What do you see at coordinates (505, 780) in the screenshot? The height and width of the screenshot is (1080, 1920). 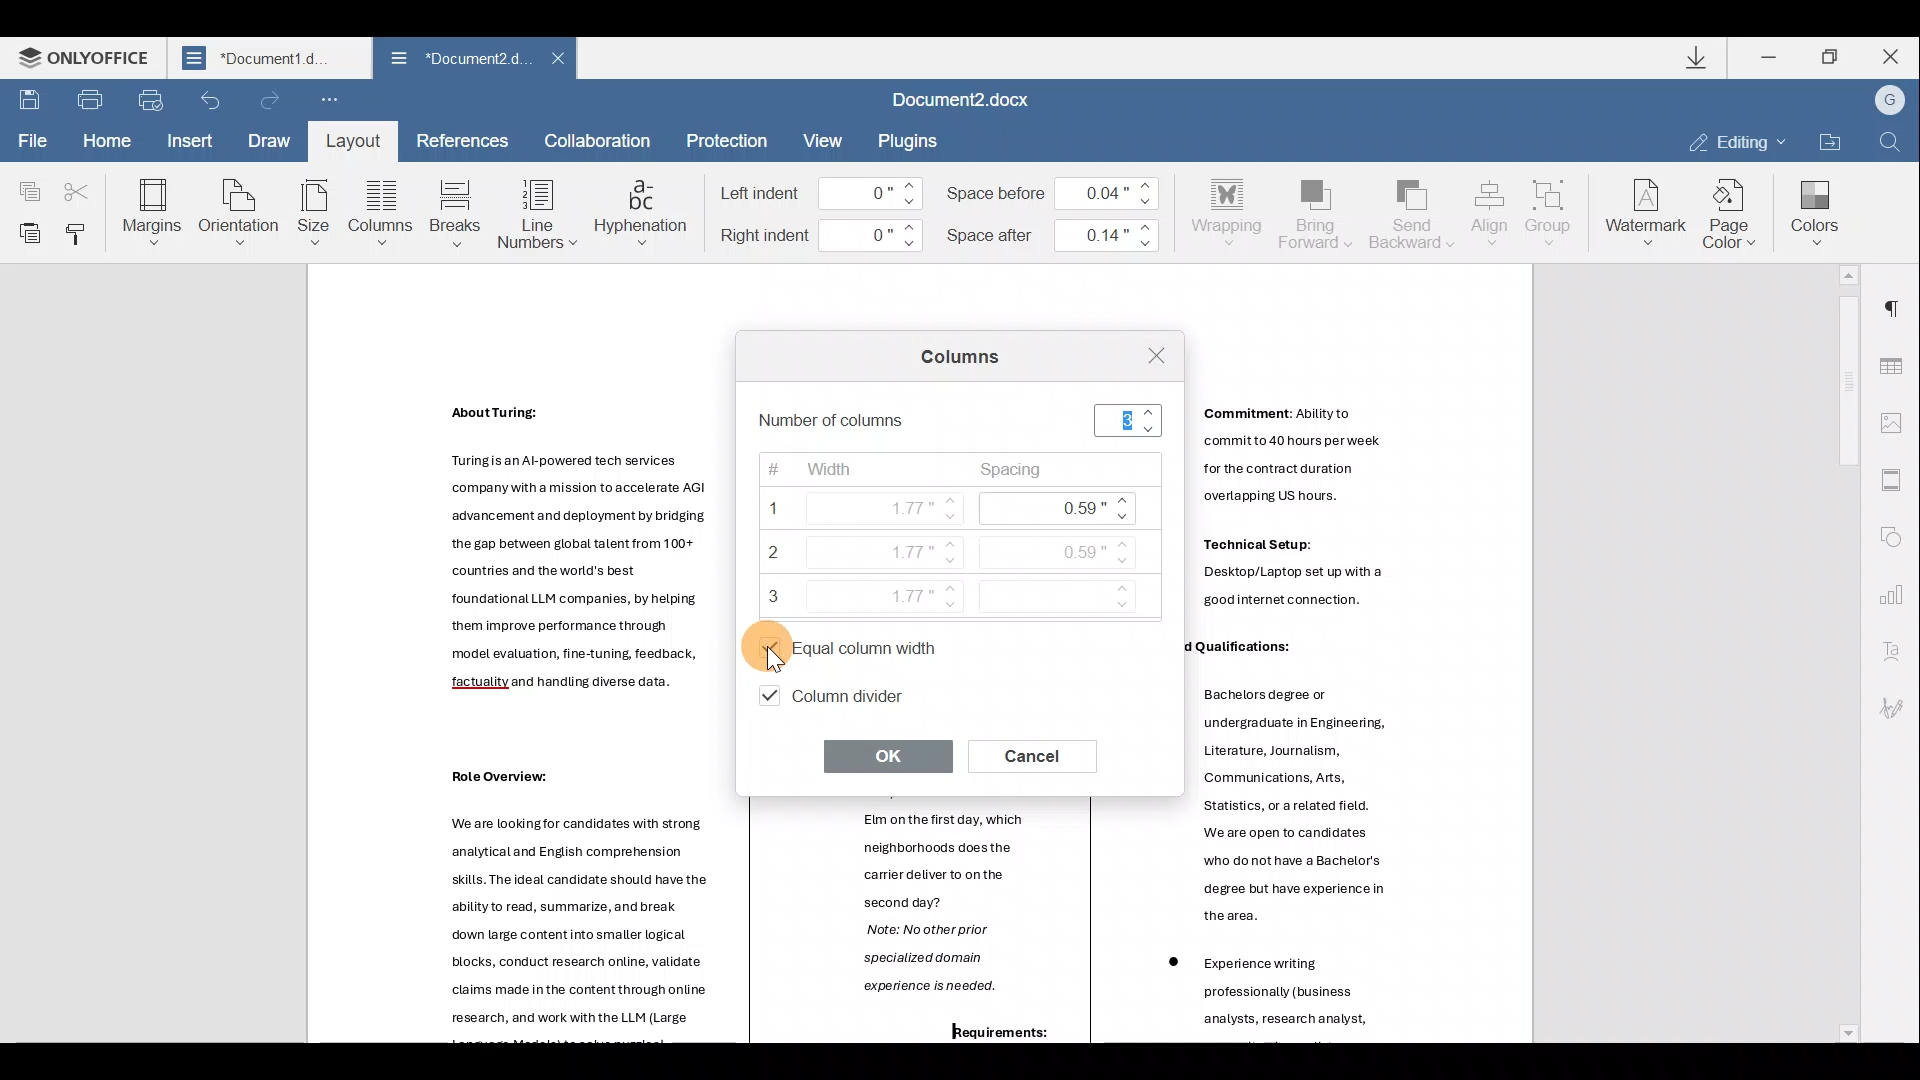 I see `` at bounding box center [505, 780].